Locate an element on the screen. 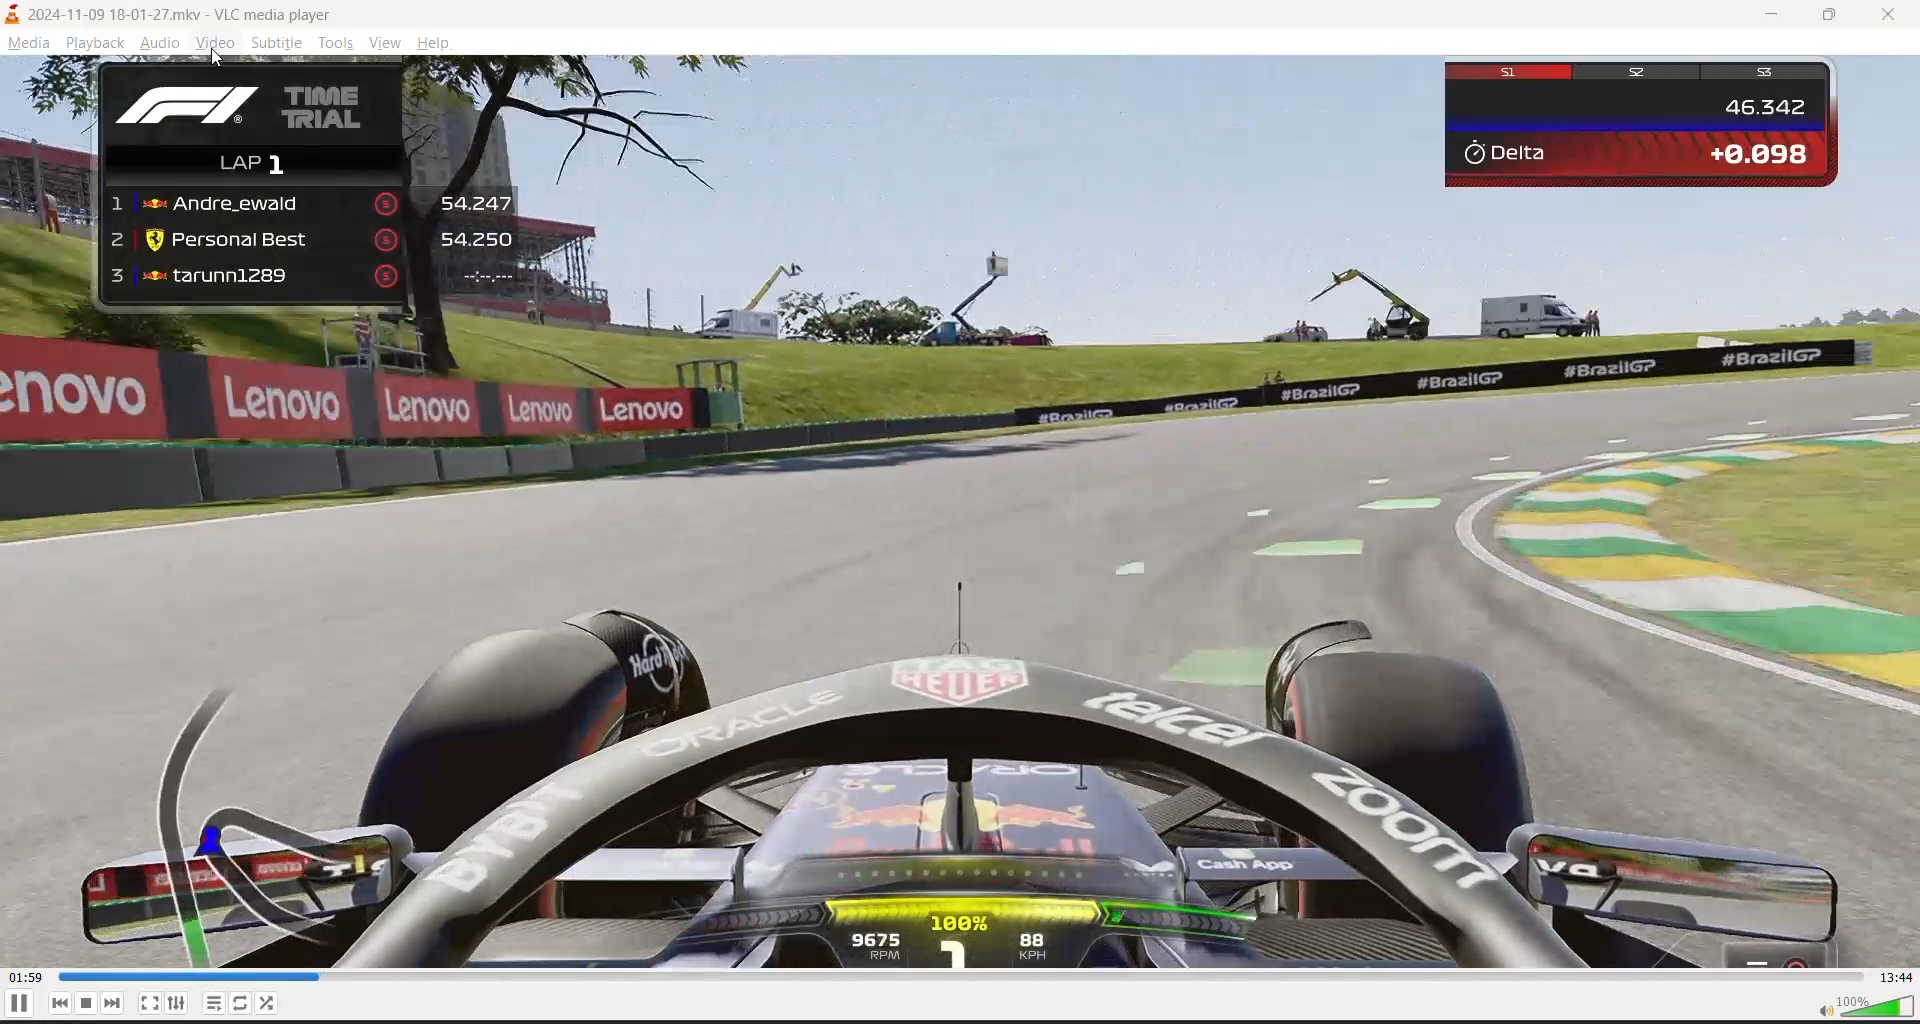 The height and width of the screenshot is (1024, 1920). subtitle is located at coordinates (277, 44).